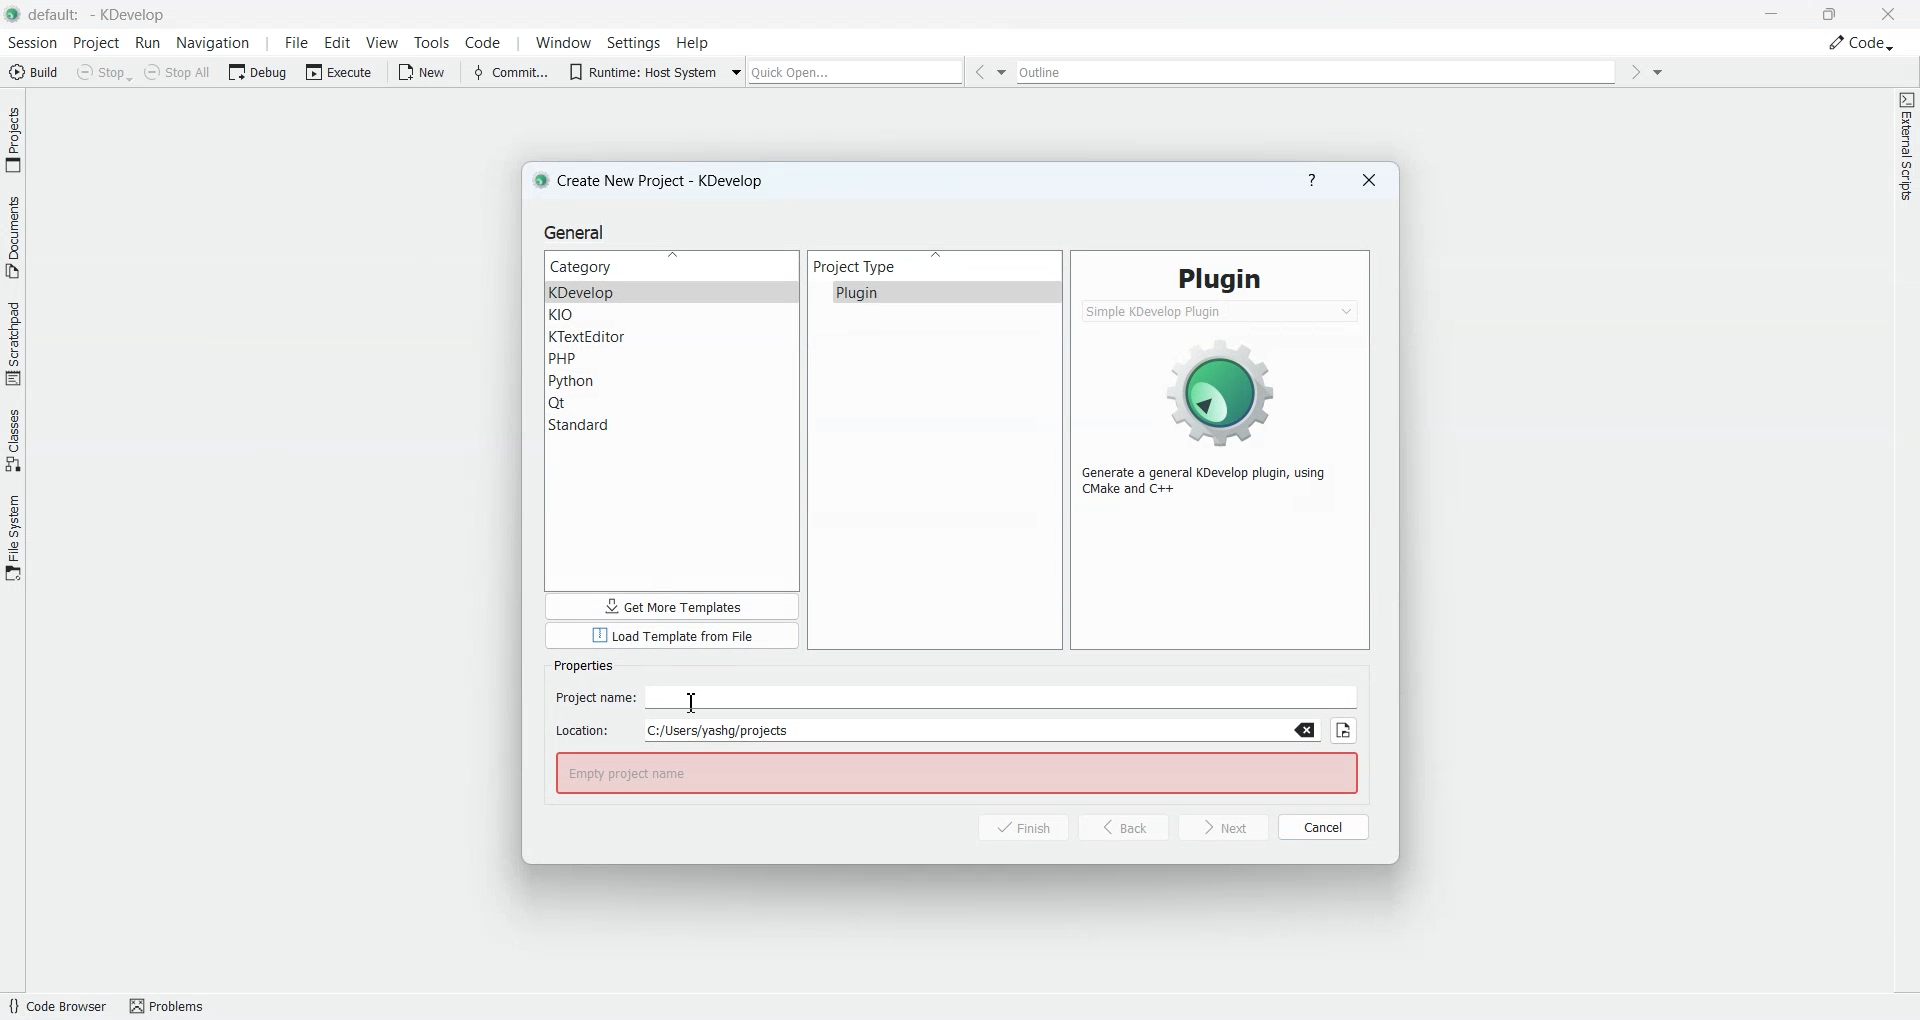  What do you see at coordinates (672, 316) in the screenshot?
I see `KIO` at bounding box center [672, 316].